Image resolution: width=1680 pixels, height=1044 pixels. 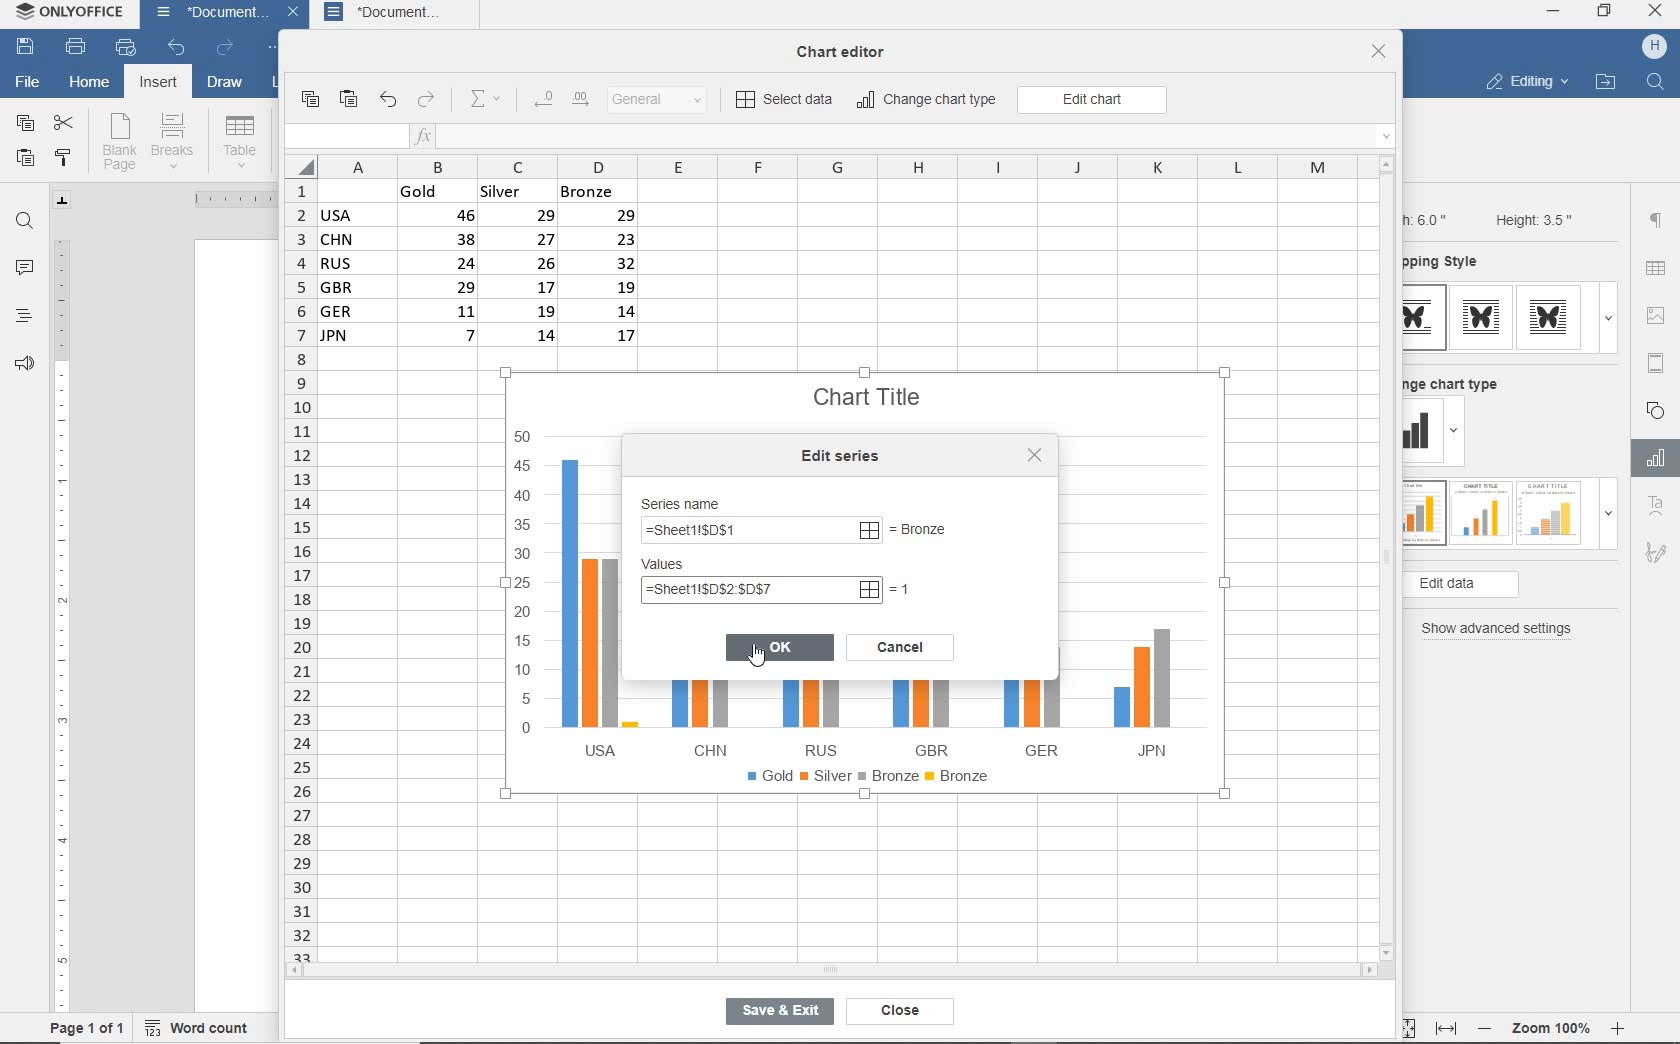 What do you see at coordinates (344, 137) in the screenshot?
I see `input field` at bounding box center [344, 137].